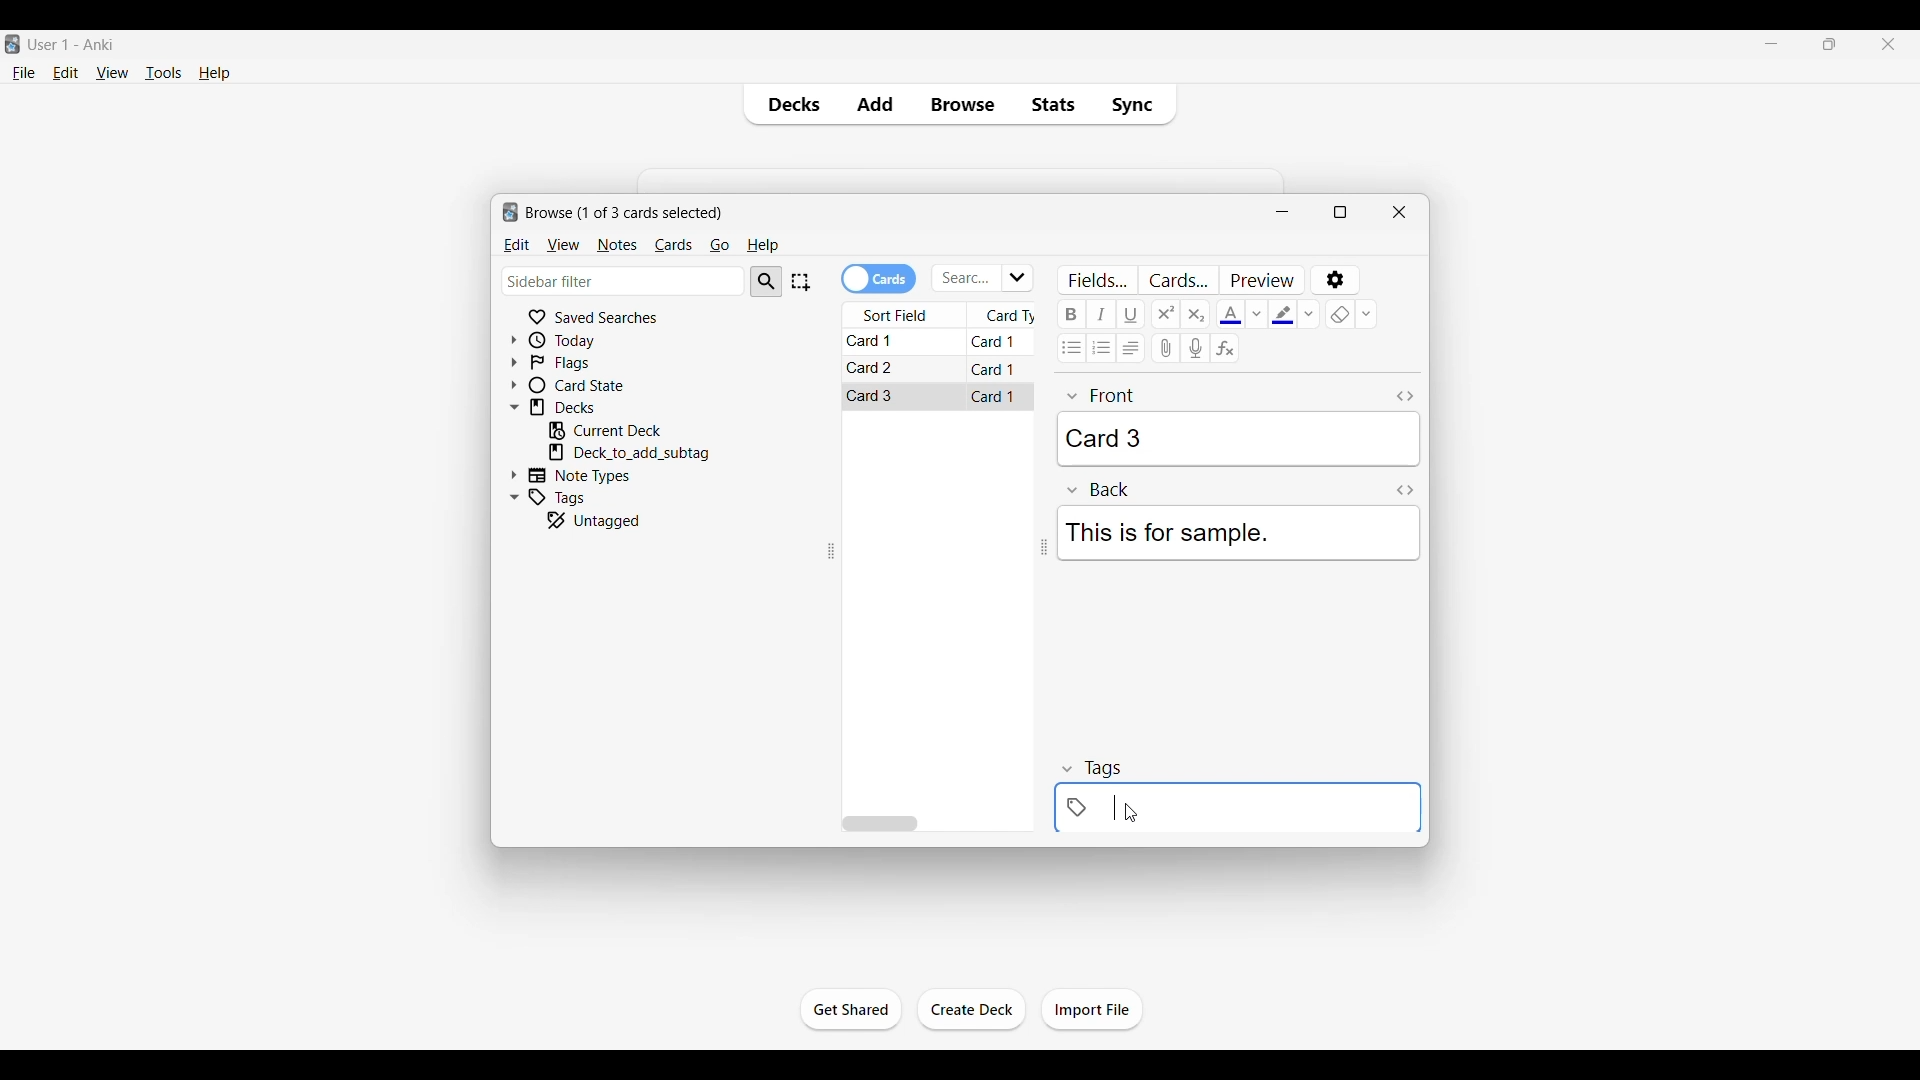 This screenshot has width=1920, height=1080. I want to click on tags, so click(1091, 768).